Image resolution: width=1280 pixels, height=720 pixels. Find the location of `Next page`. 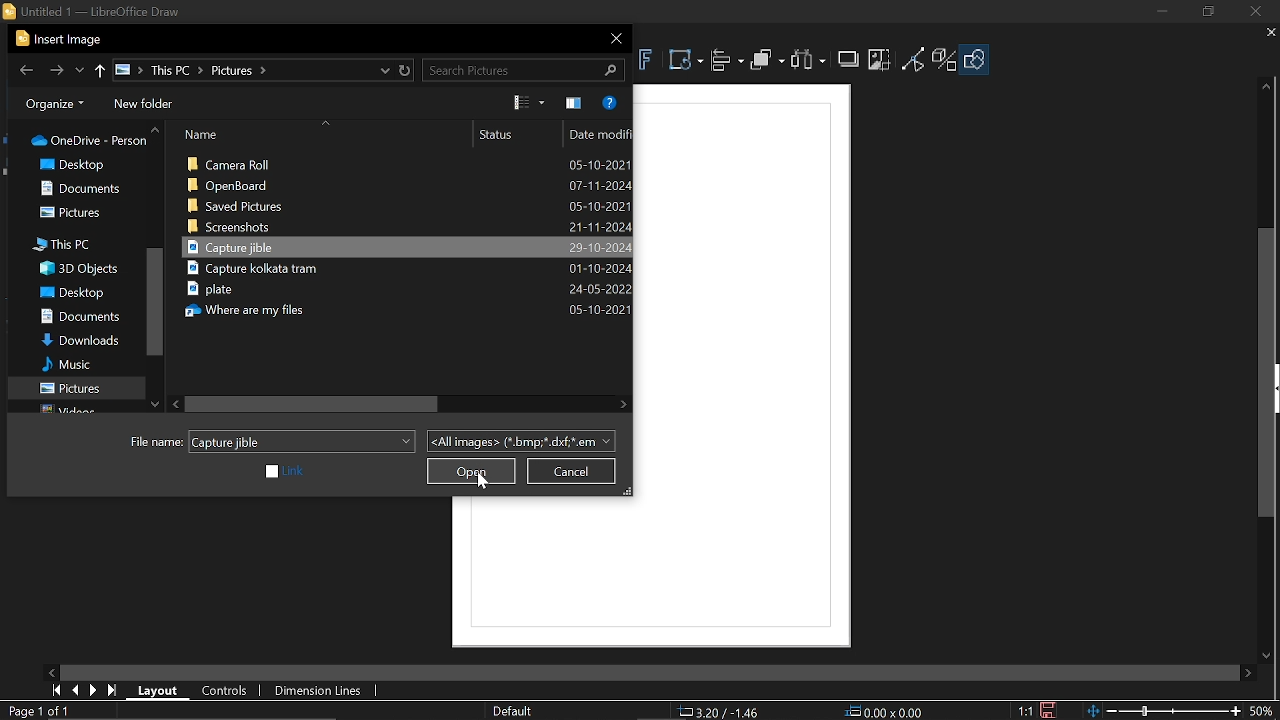

Next page is located at coordinates (92, 690).